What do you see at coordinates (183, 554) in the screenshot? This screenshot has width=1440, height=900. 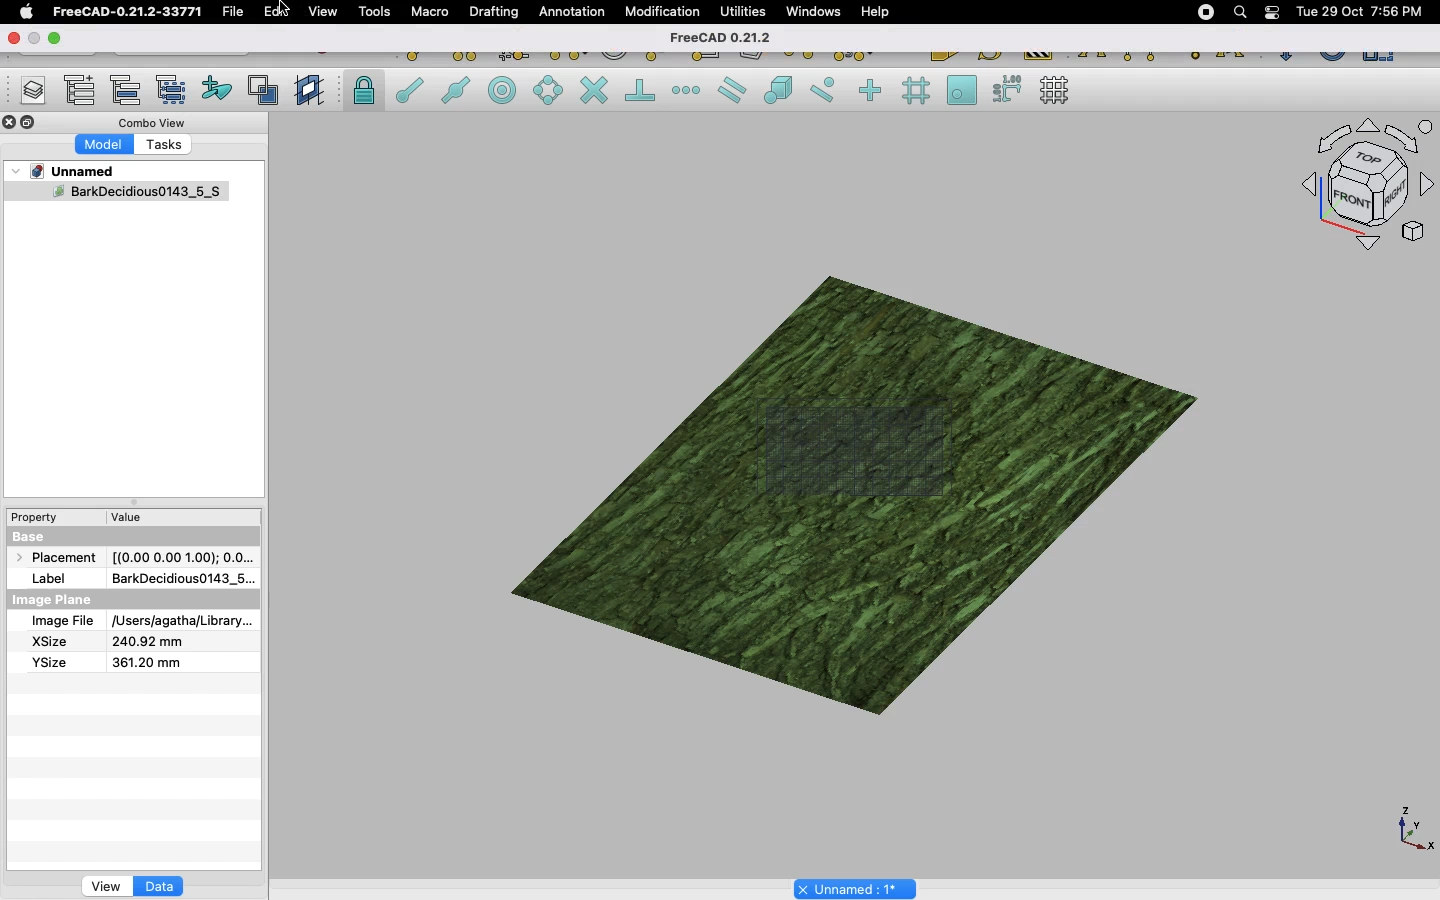 I see `0.00 0.00 1.00): 0.0.` at bounding box center [183, 554].